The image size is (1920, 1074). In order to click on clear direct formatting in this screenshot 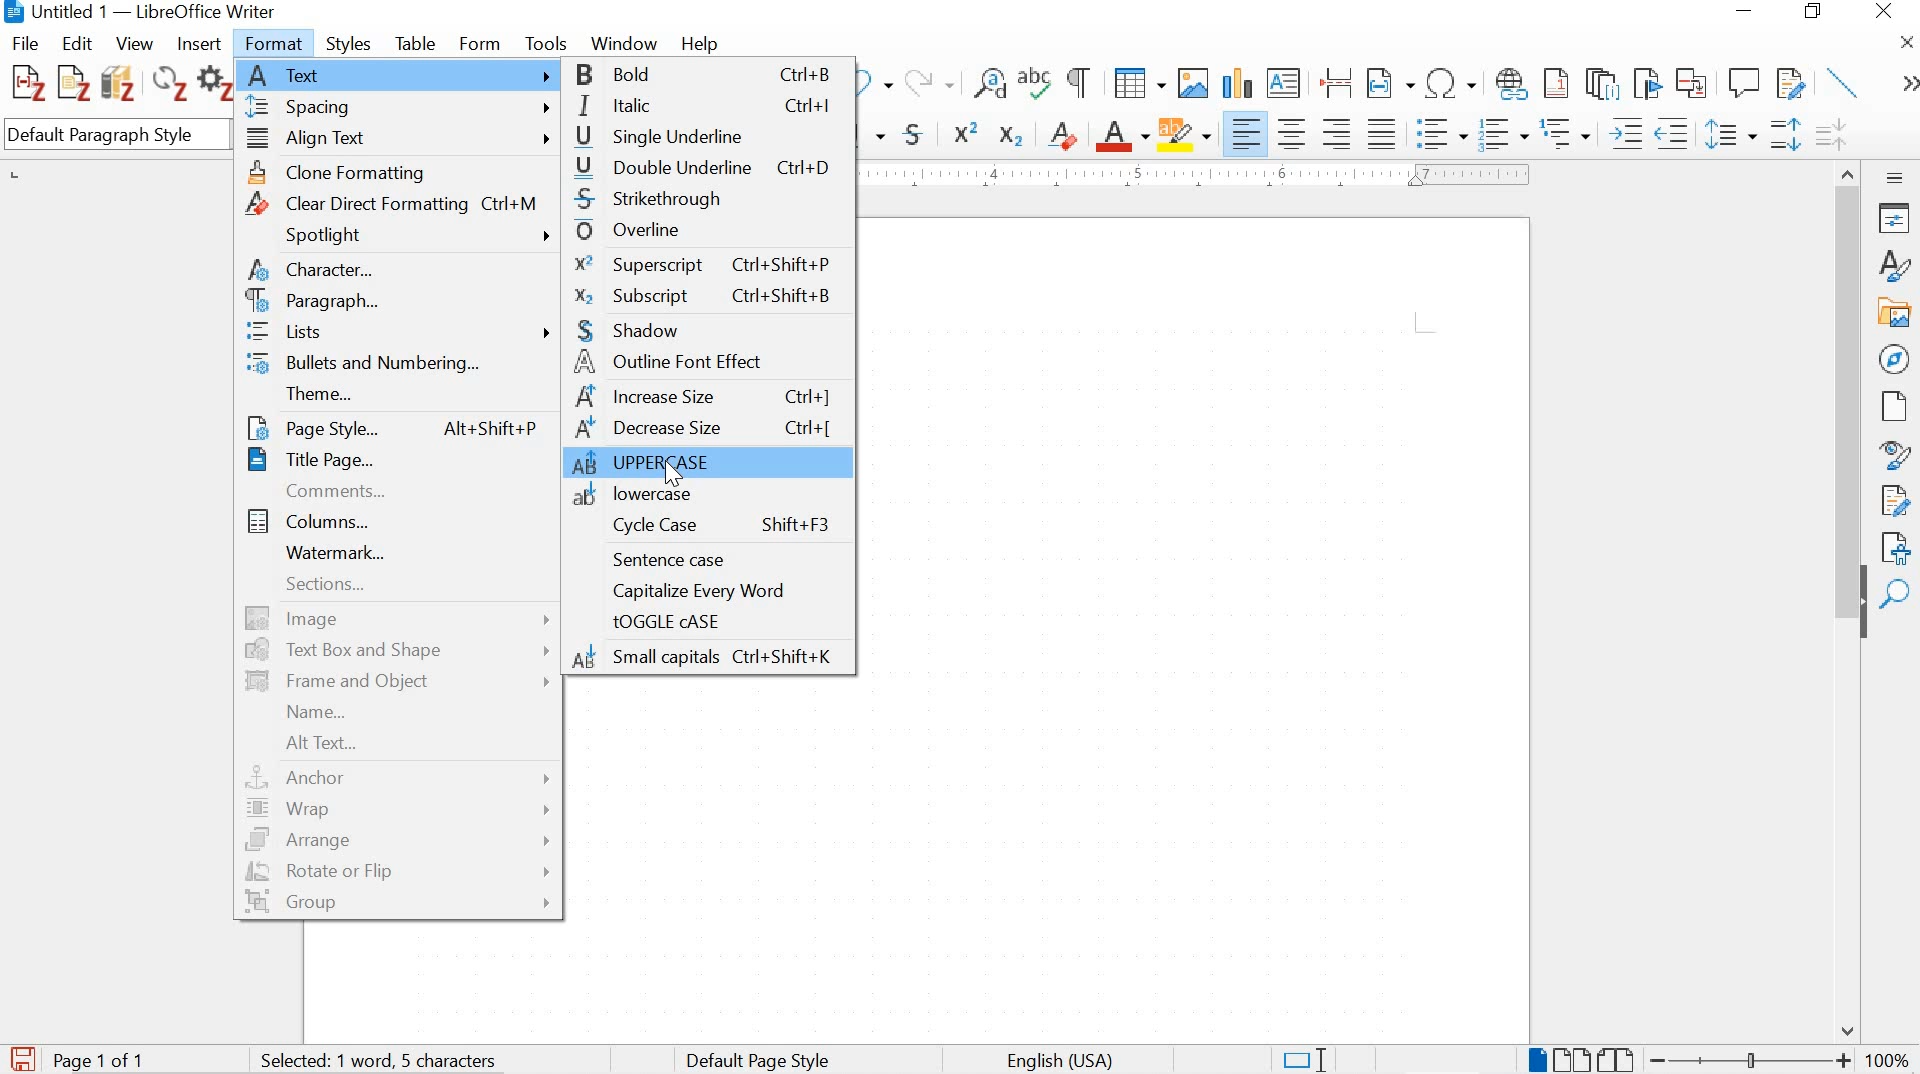, I will do `click(402, 202)`.